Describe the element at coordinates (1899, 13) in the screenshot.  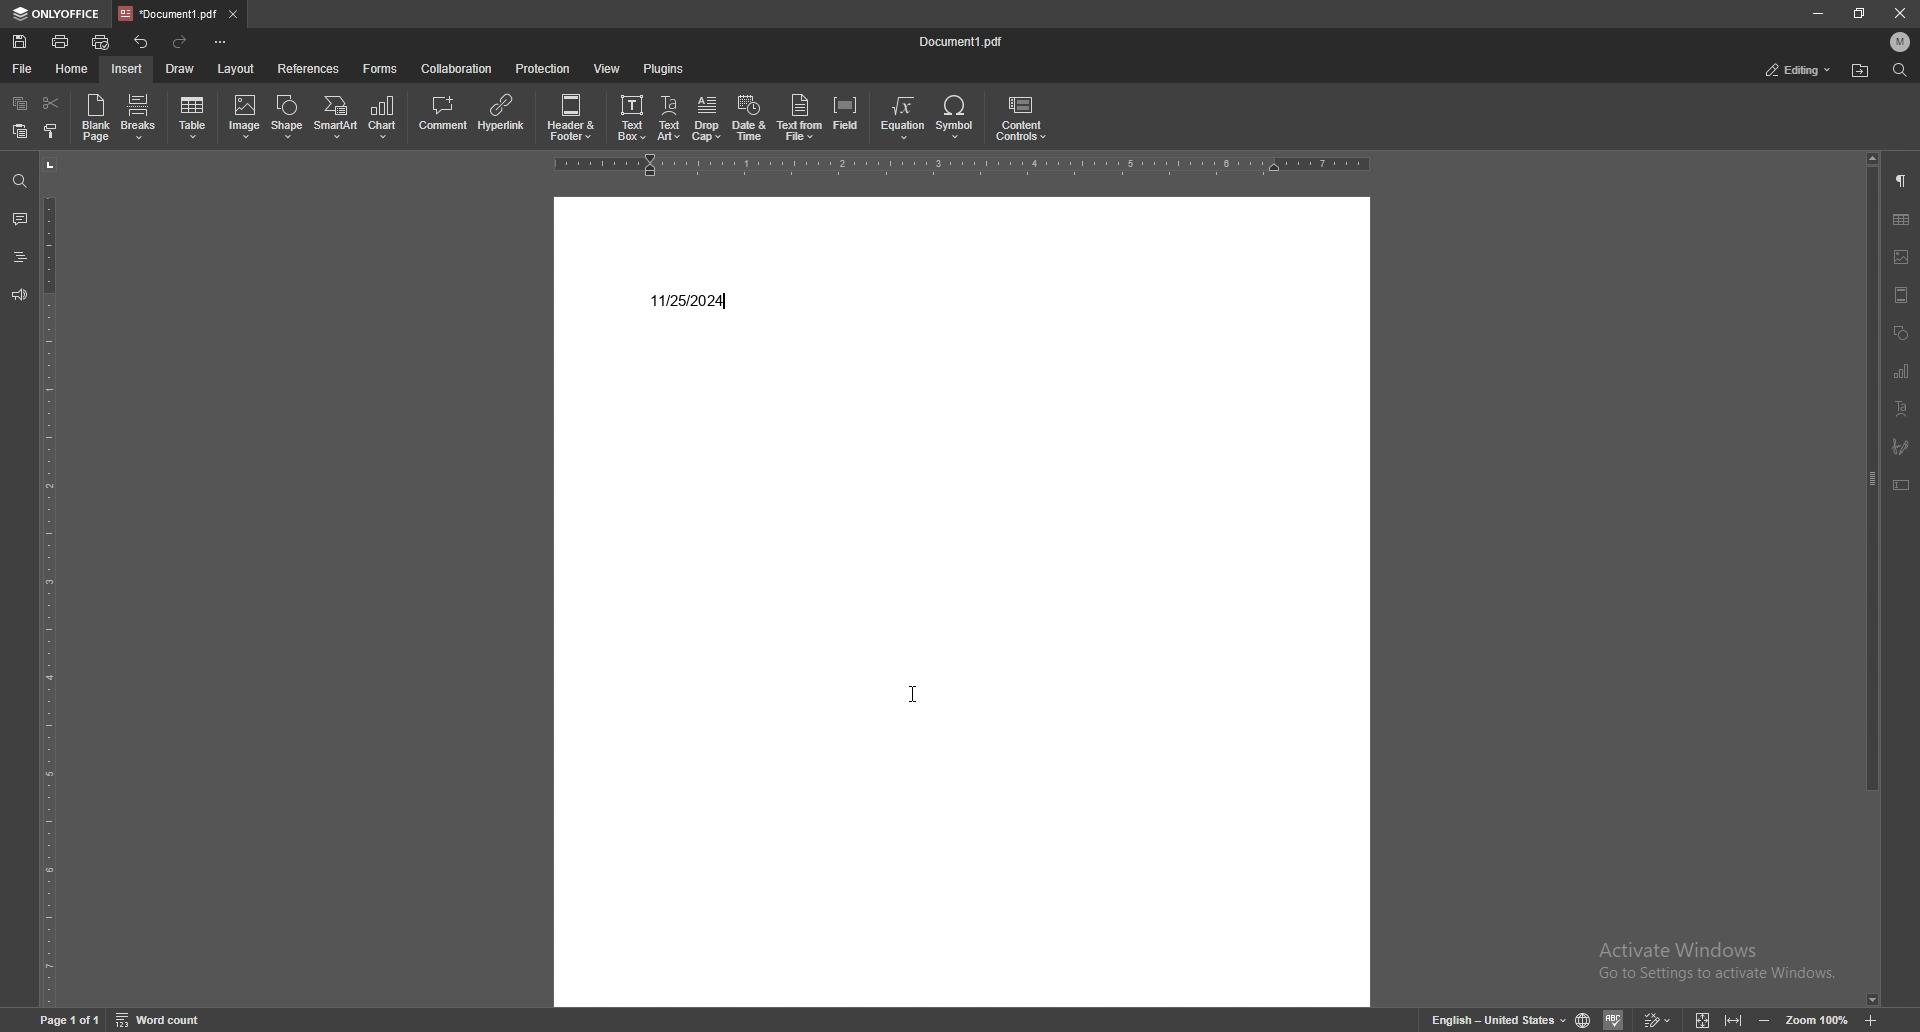
I see `close` at that location.